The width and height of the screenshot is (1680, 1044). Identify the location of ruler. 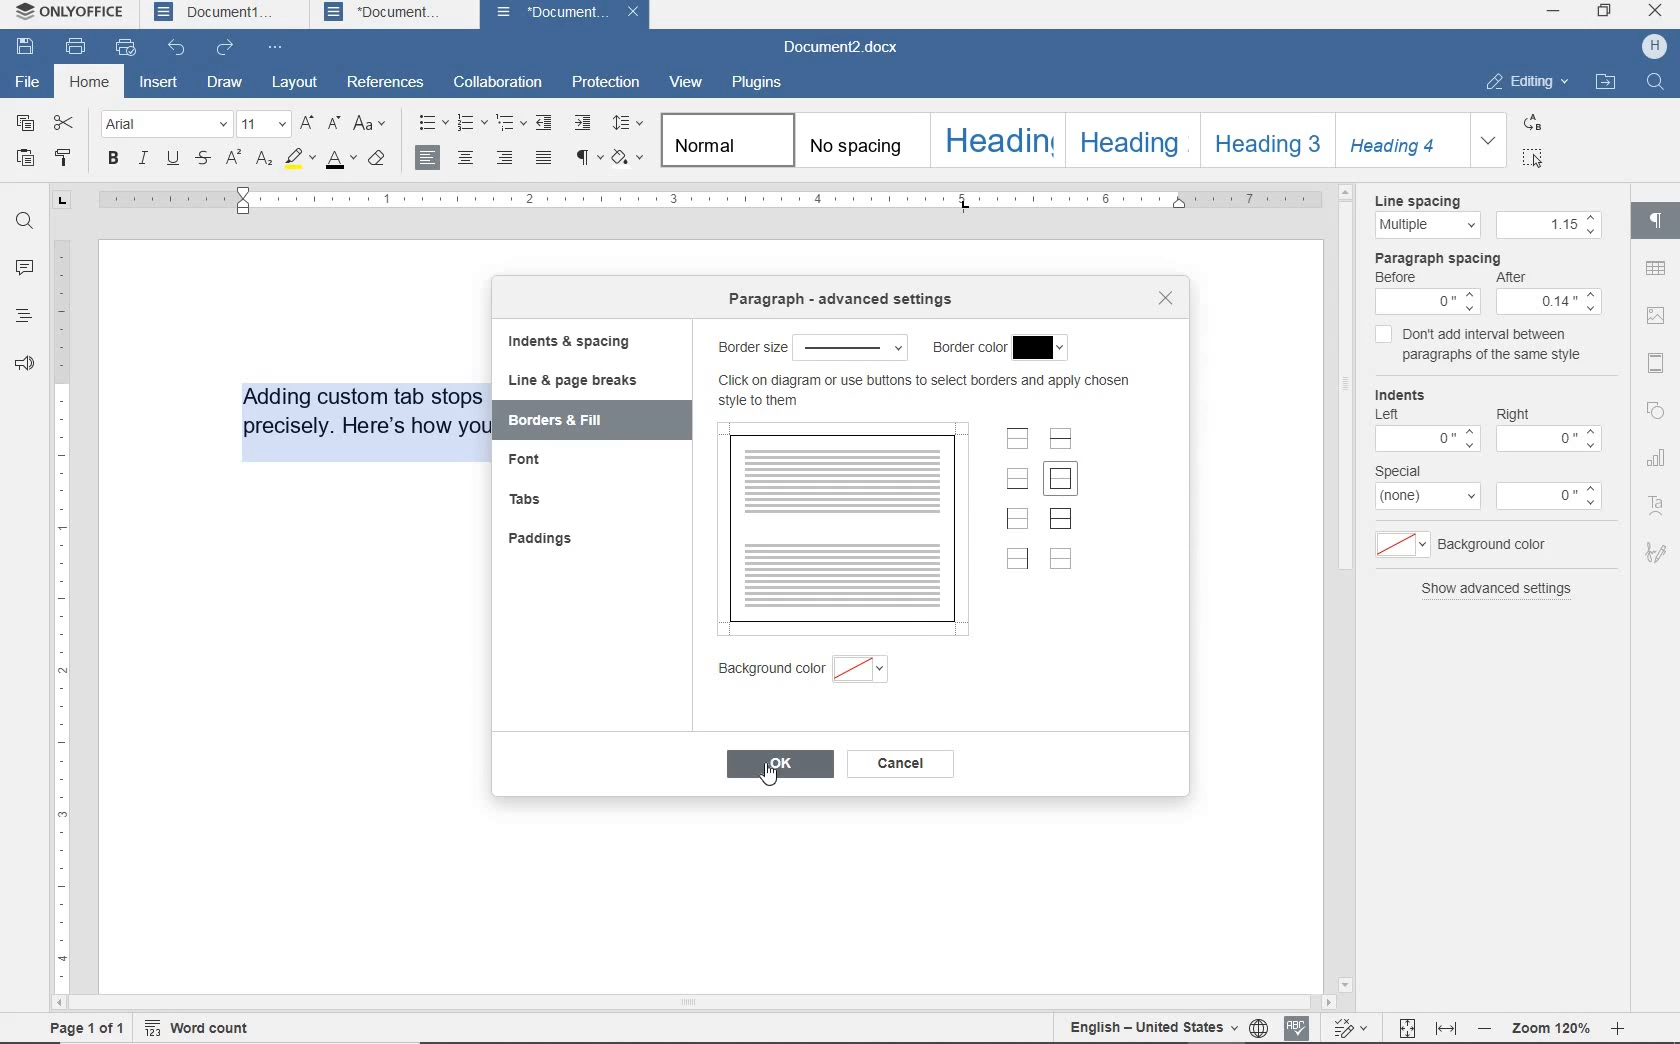
(740, 196).